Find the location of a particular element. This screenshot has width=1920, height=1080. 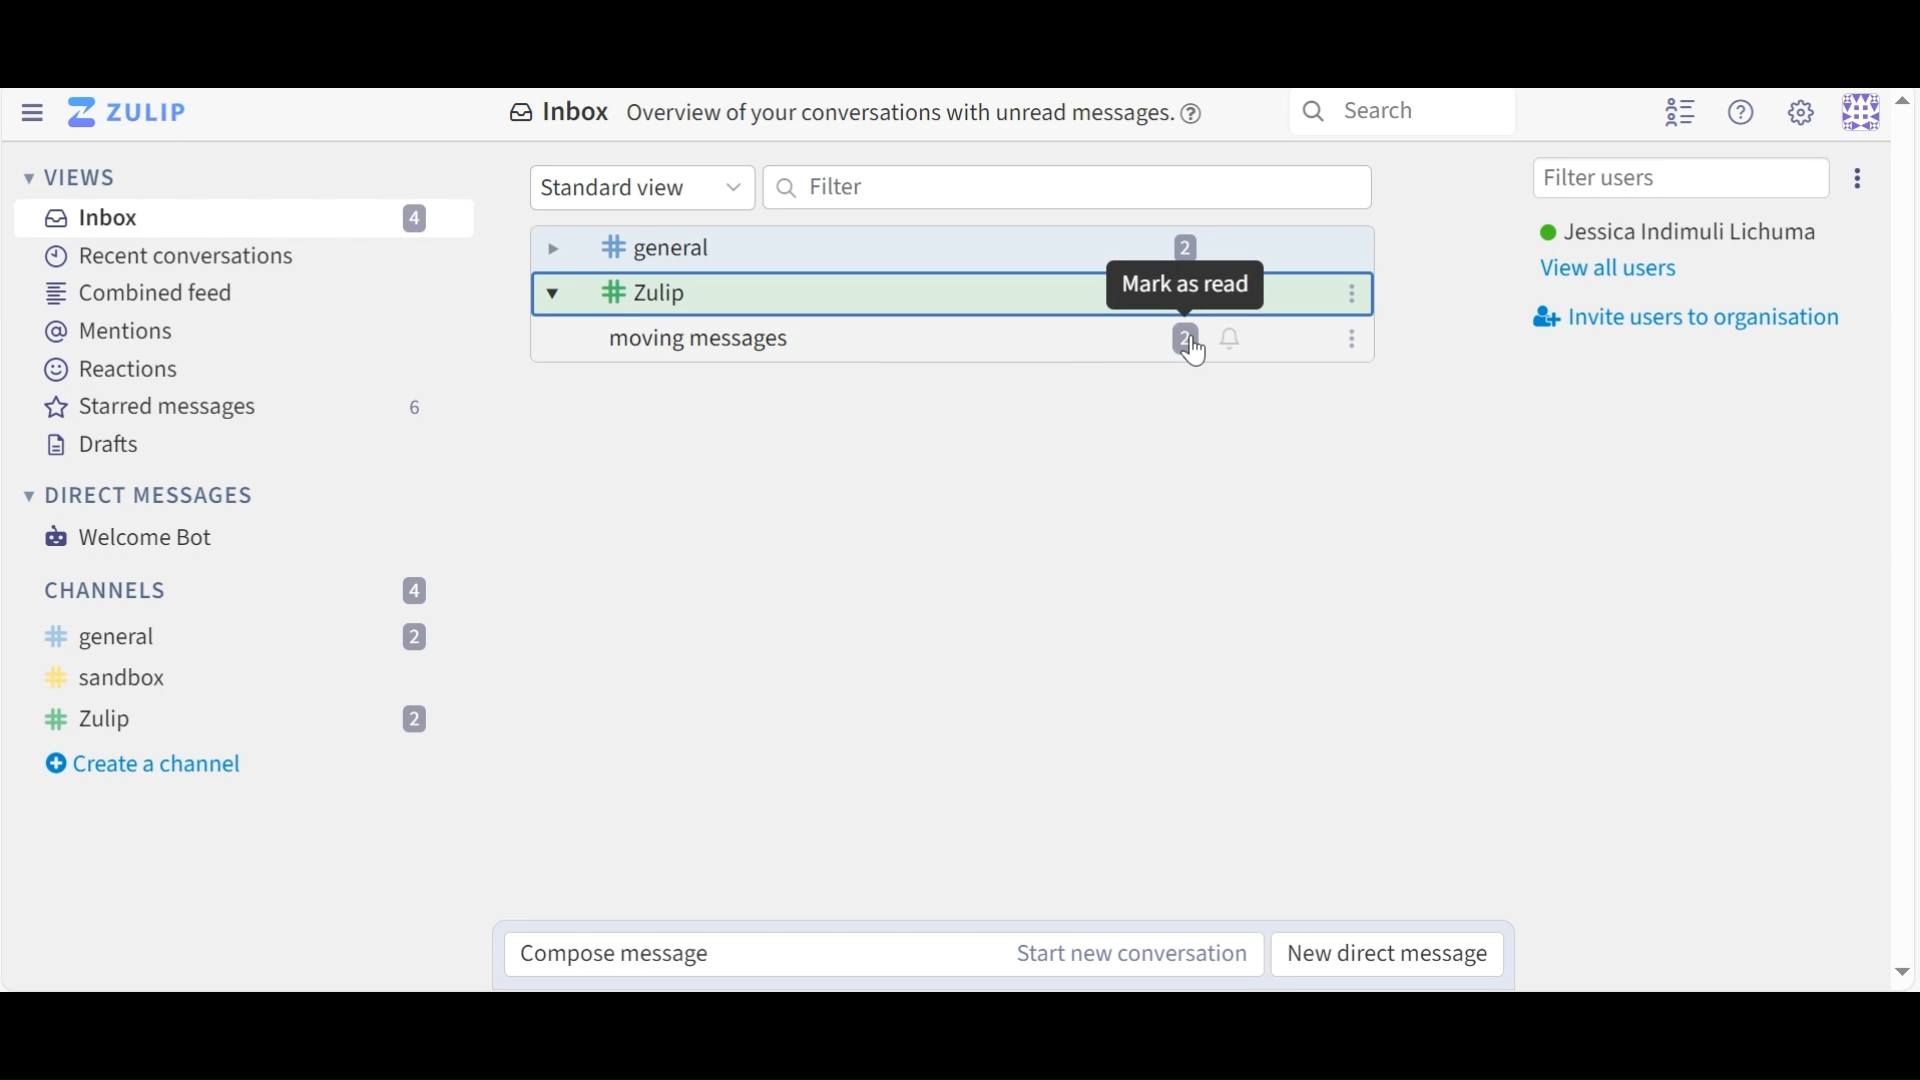

Drafts is located at coordinates (107, 447).